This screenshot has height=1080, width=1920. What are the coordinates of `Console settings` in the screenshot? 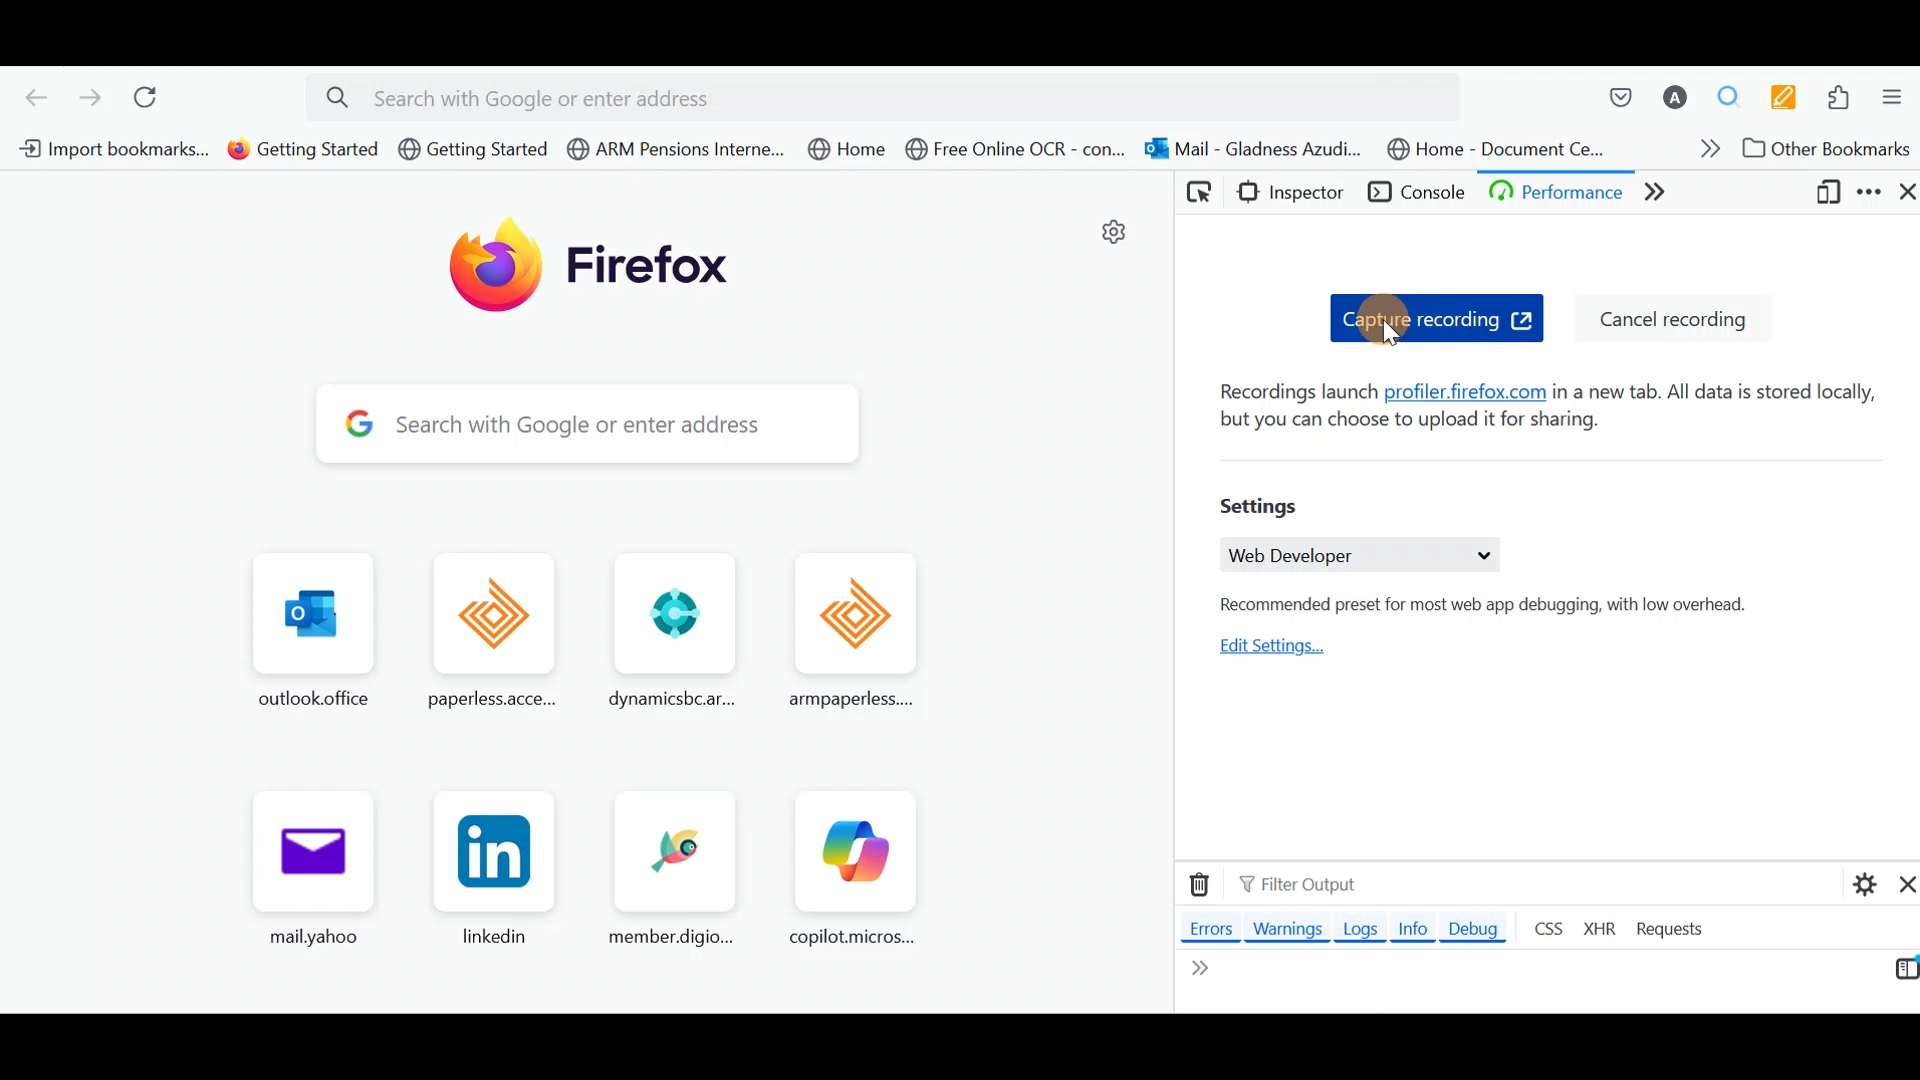 It's located at (1855, 881).